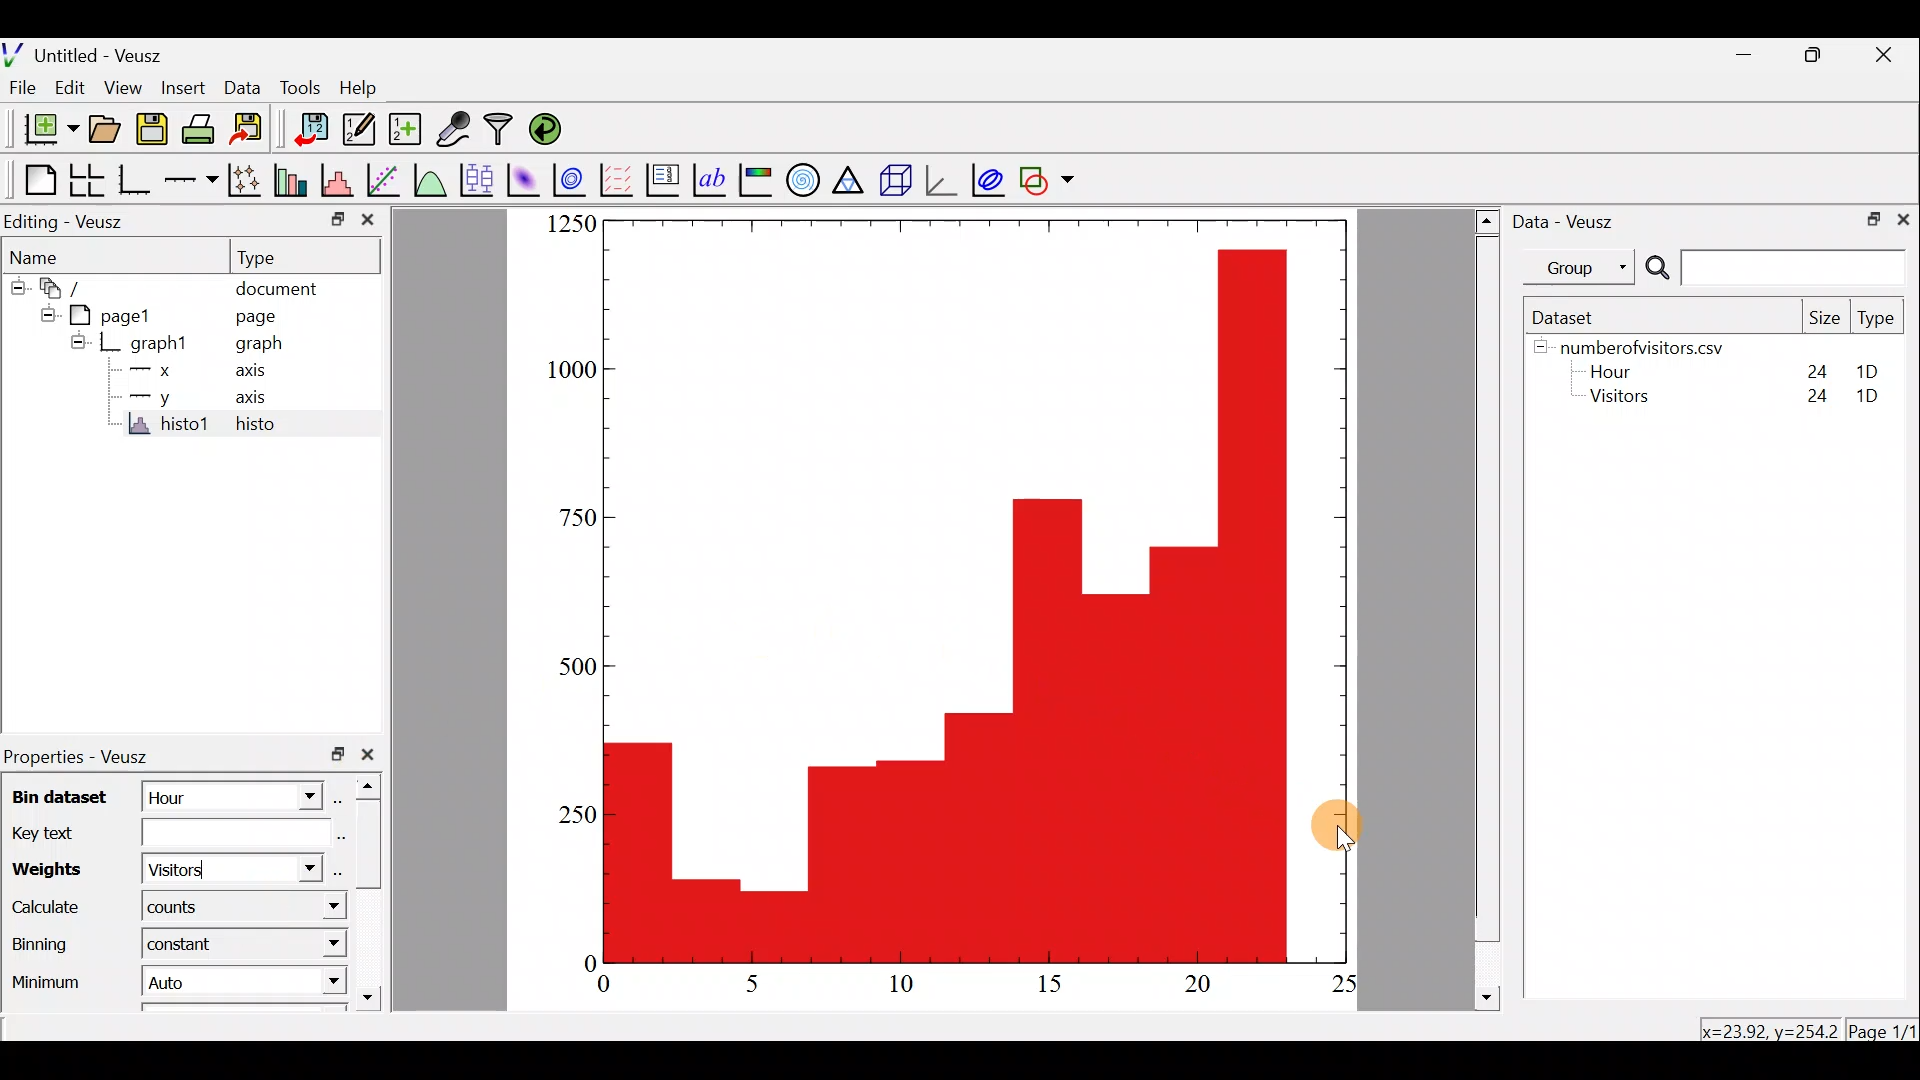 The width and height of the screenshot is (1920, 1080). I want to click on hide sub menu, so click(73, 345).